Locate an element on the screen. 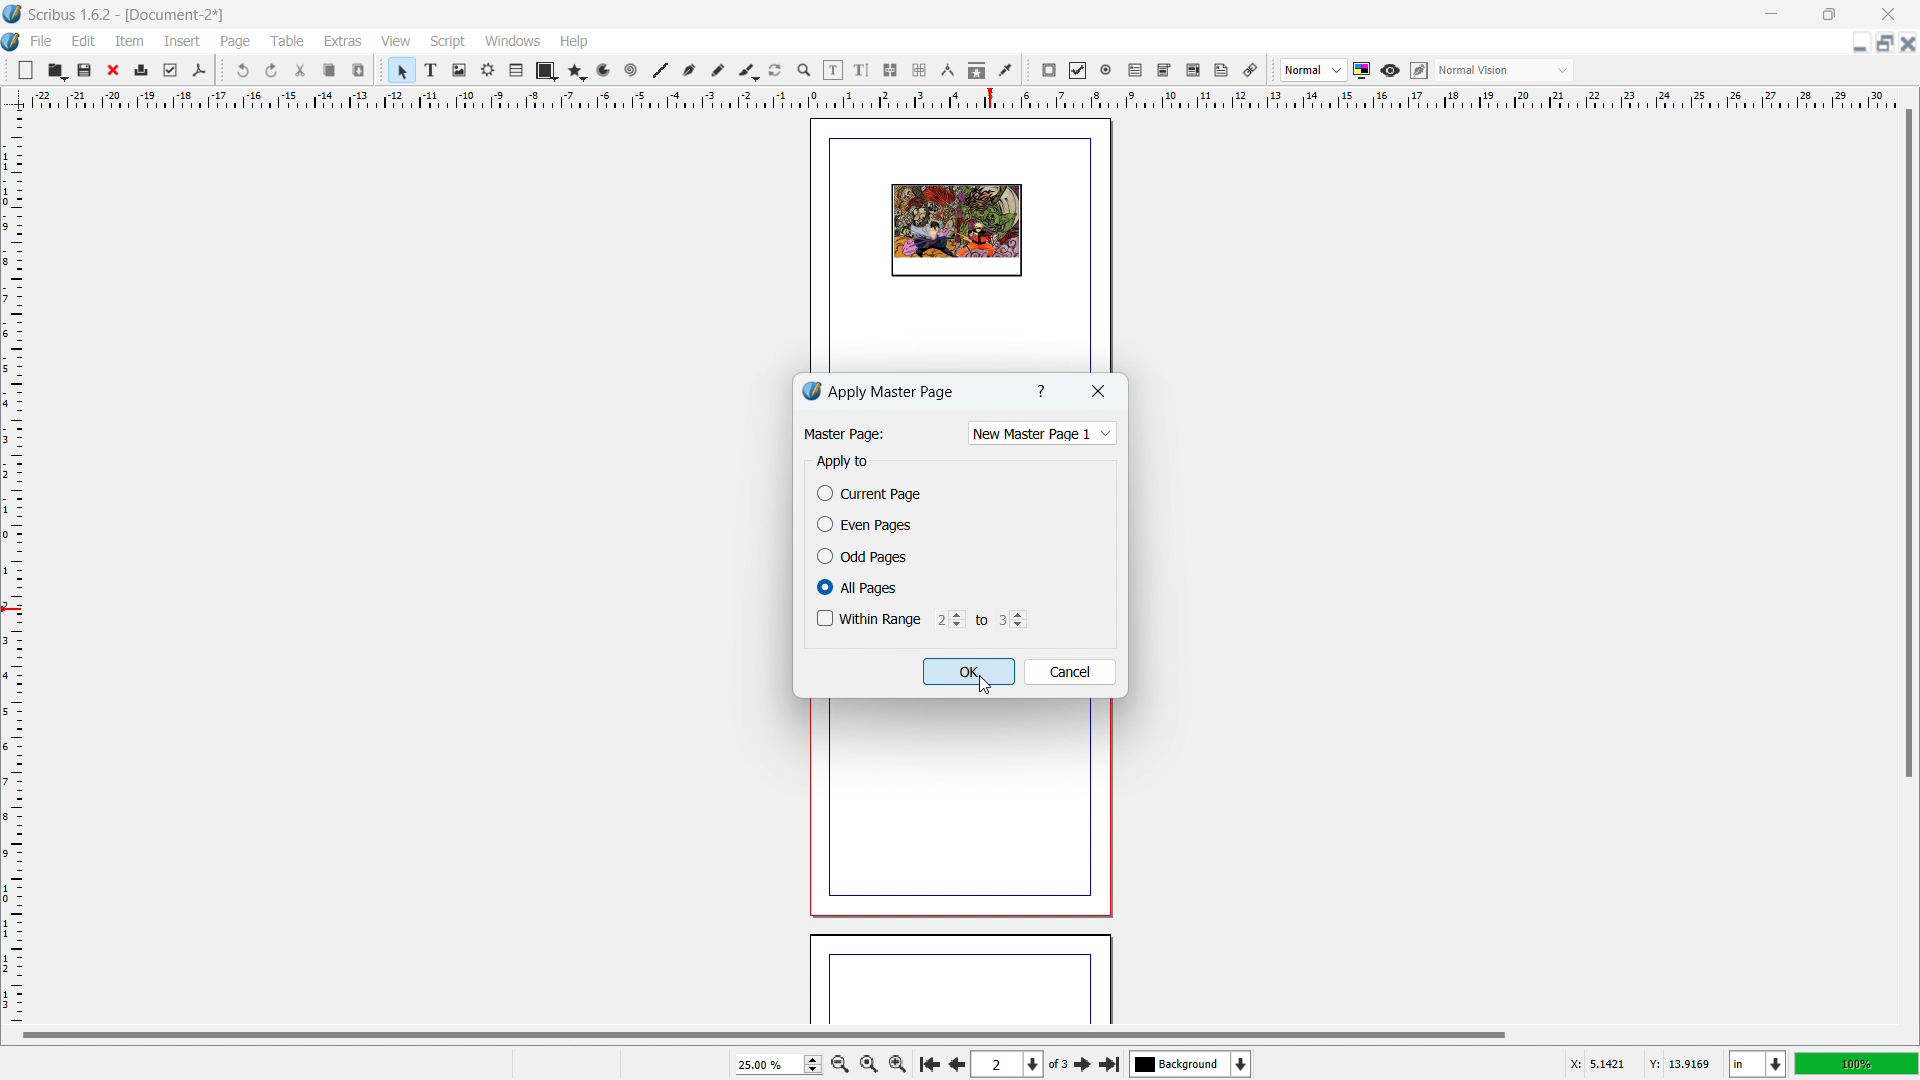 This screenshot has width=1920, height=1080. polygon is located at coordinates (577, 71).